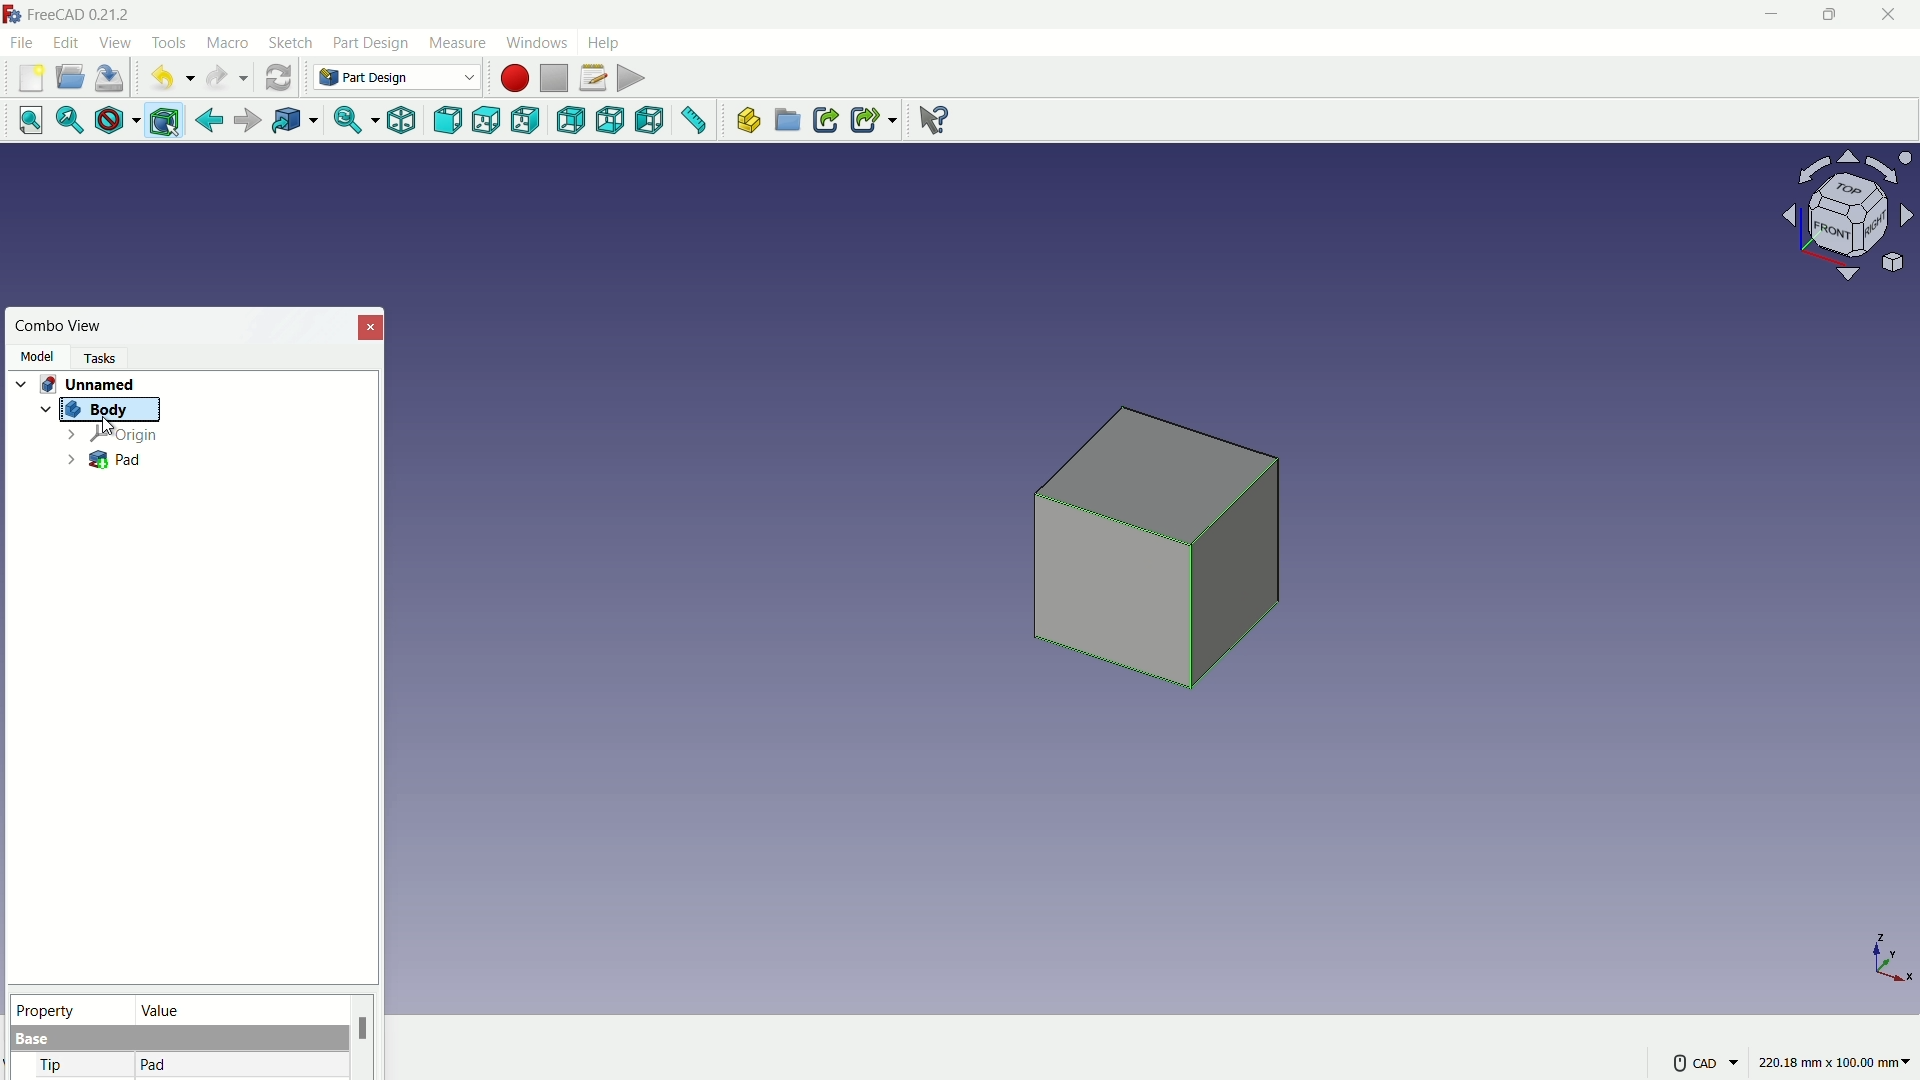 The image size is (1920, 1080). I want to click on close app, so click(1890, 15).